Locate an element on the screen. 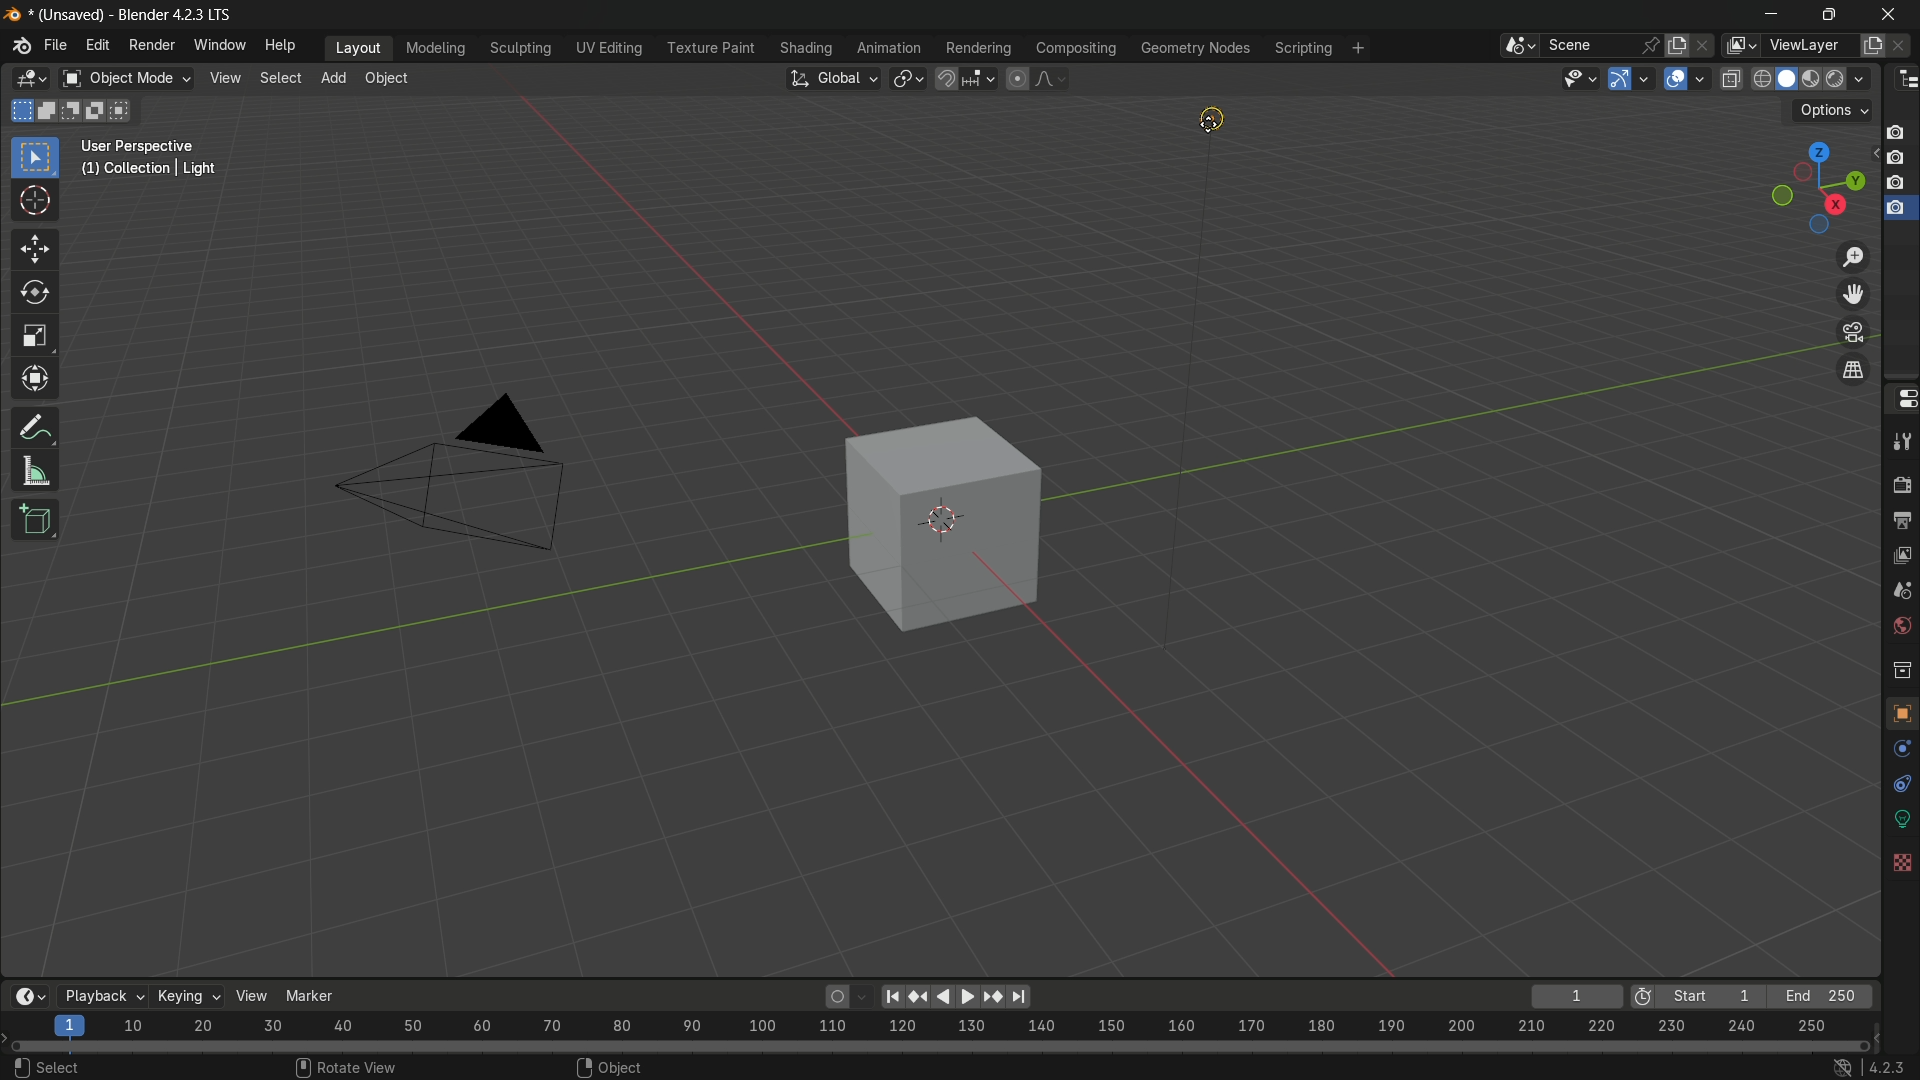  capture is located at coordinates (1896, 214).